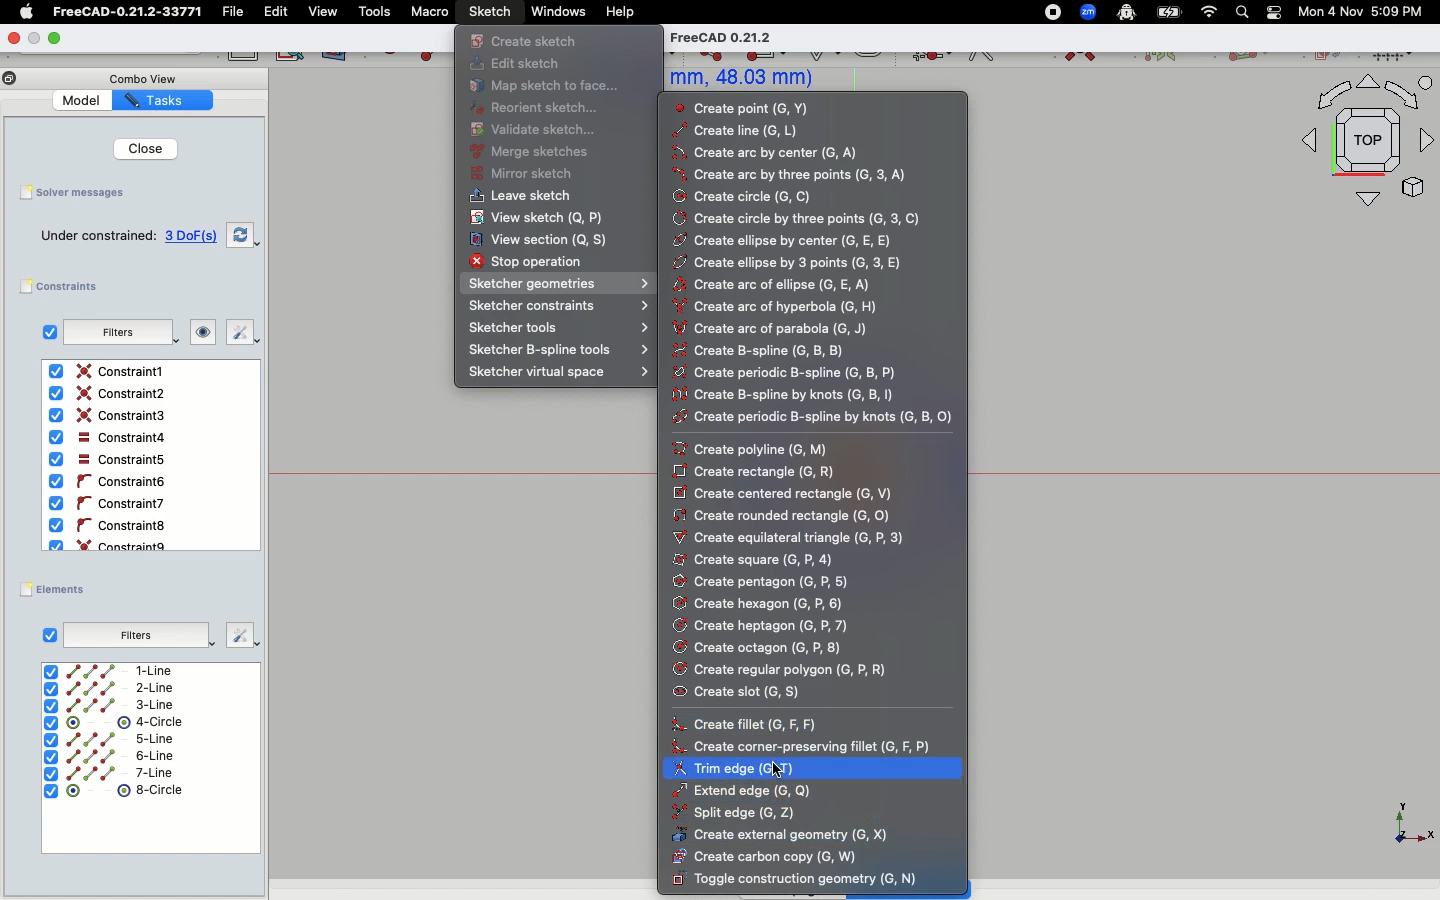  Describe the element at coordinates (108, 757) in the screenshot. I see `6-line` at that location.